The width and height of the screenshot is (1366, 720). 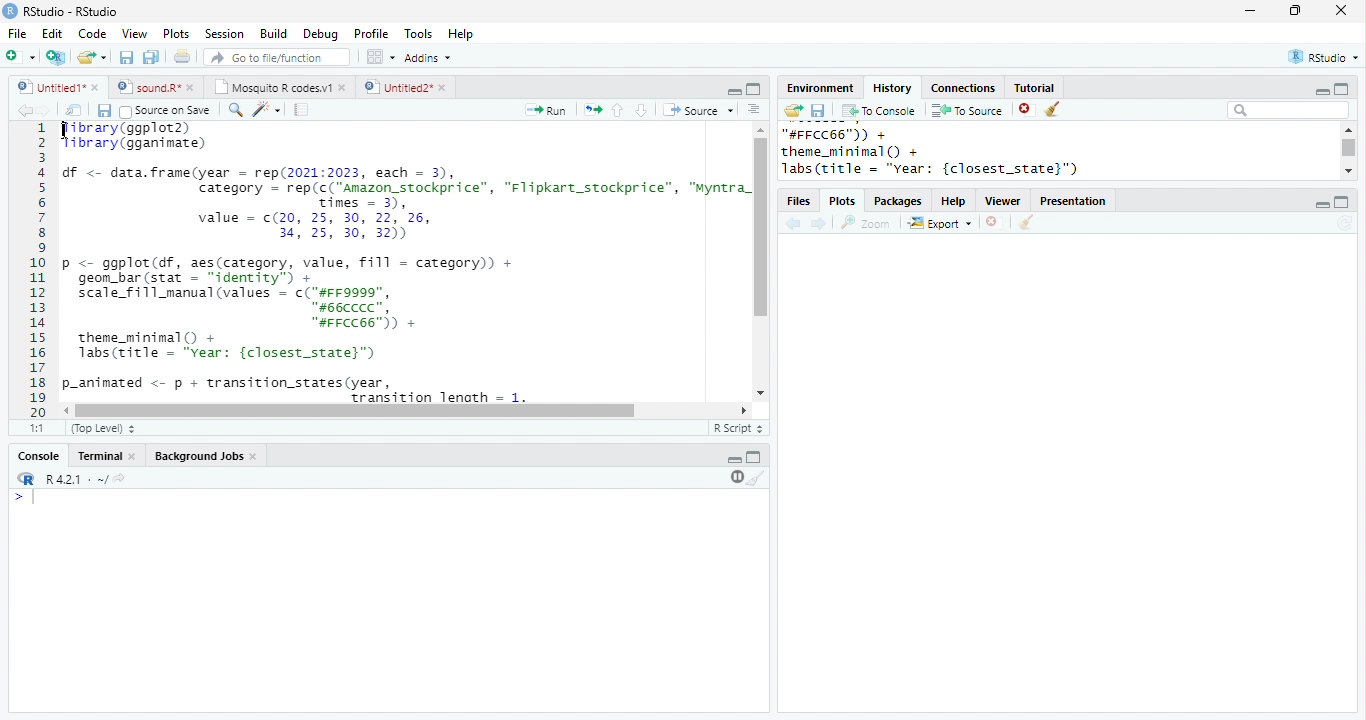 I want to click on minimize, so click(x=1322, y=205).